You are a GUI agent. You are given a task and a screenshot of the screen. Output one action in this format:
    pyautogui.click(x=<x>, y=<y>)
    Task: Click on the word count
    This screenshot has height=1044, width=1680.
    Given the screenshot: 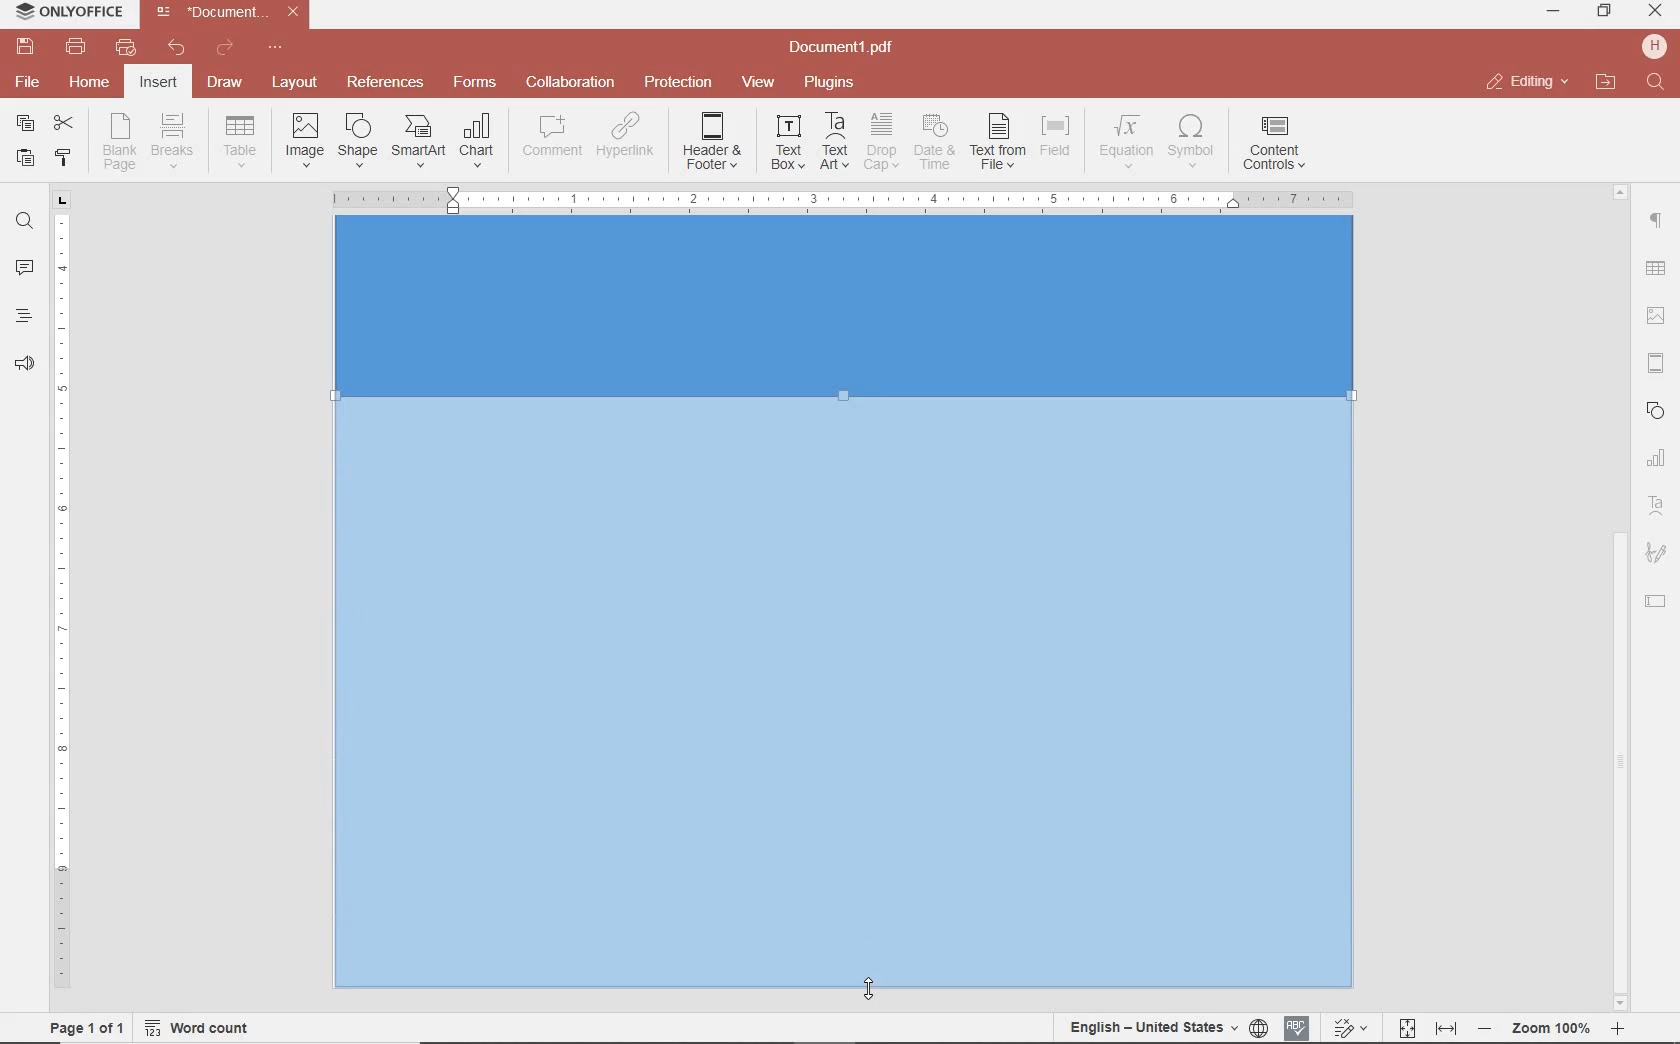 What is the action you would take?
    pyautogui.click(x=204, y=1028)
    